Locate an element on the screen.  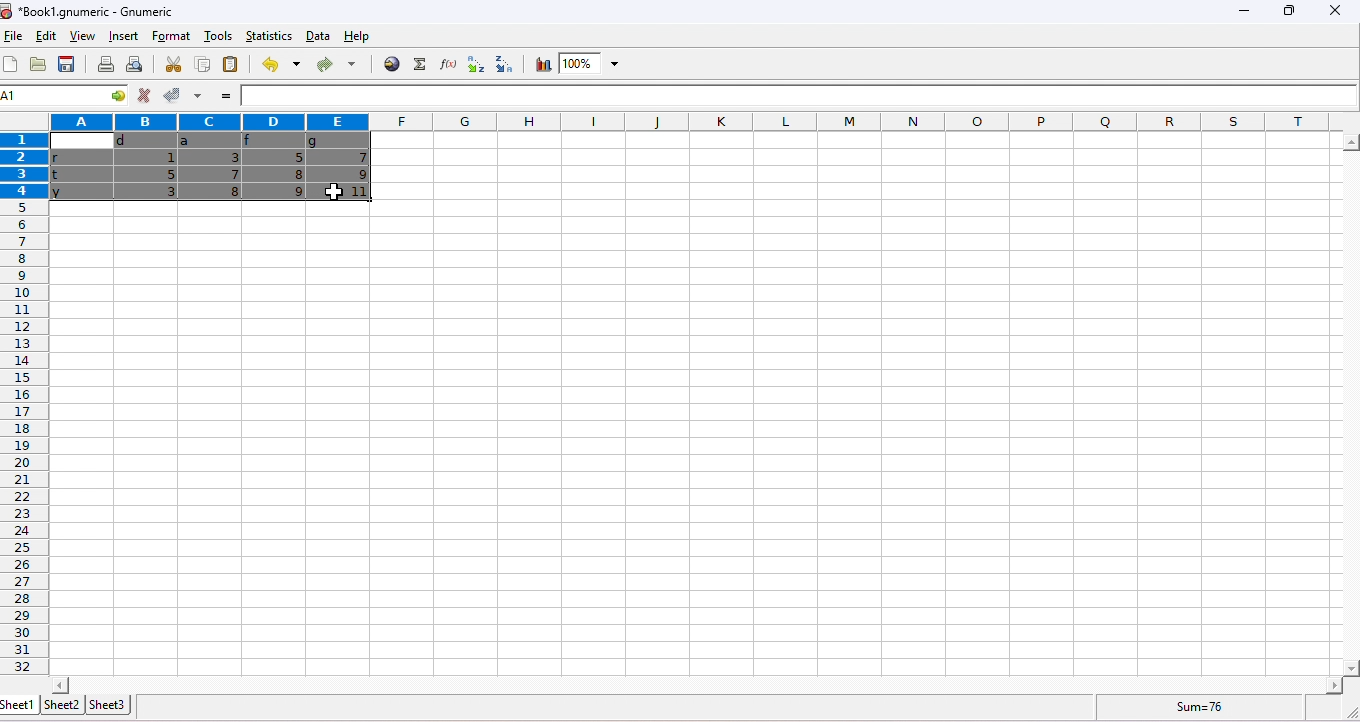
format is located at coordinates (173, 35).